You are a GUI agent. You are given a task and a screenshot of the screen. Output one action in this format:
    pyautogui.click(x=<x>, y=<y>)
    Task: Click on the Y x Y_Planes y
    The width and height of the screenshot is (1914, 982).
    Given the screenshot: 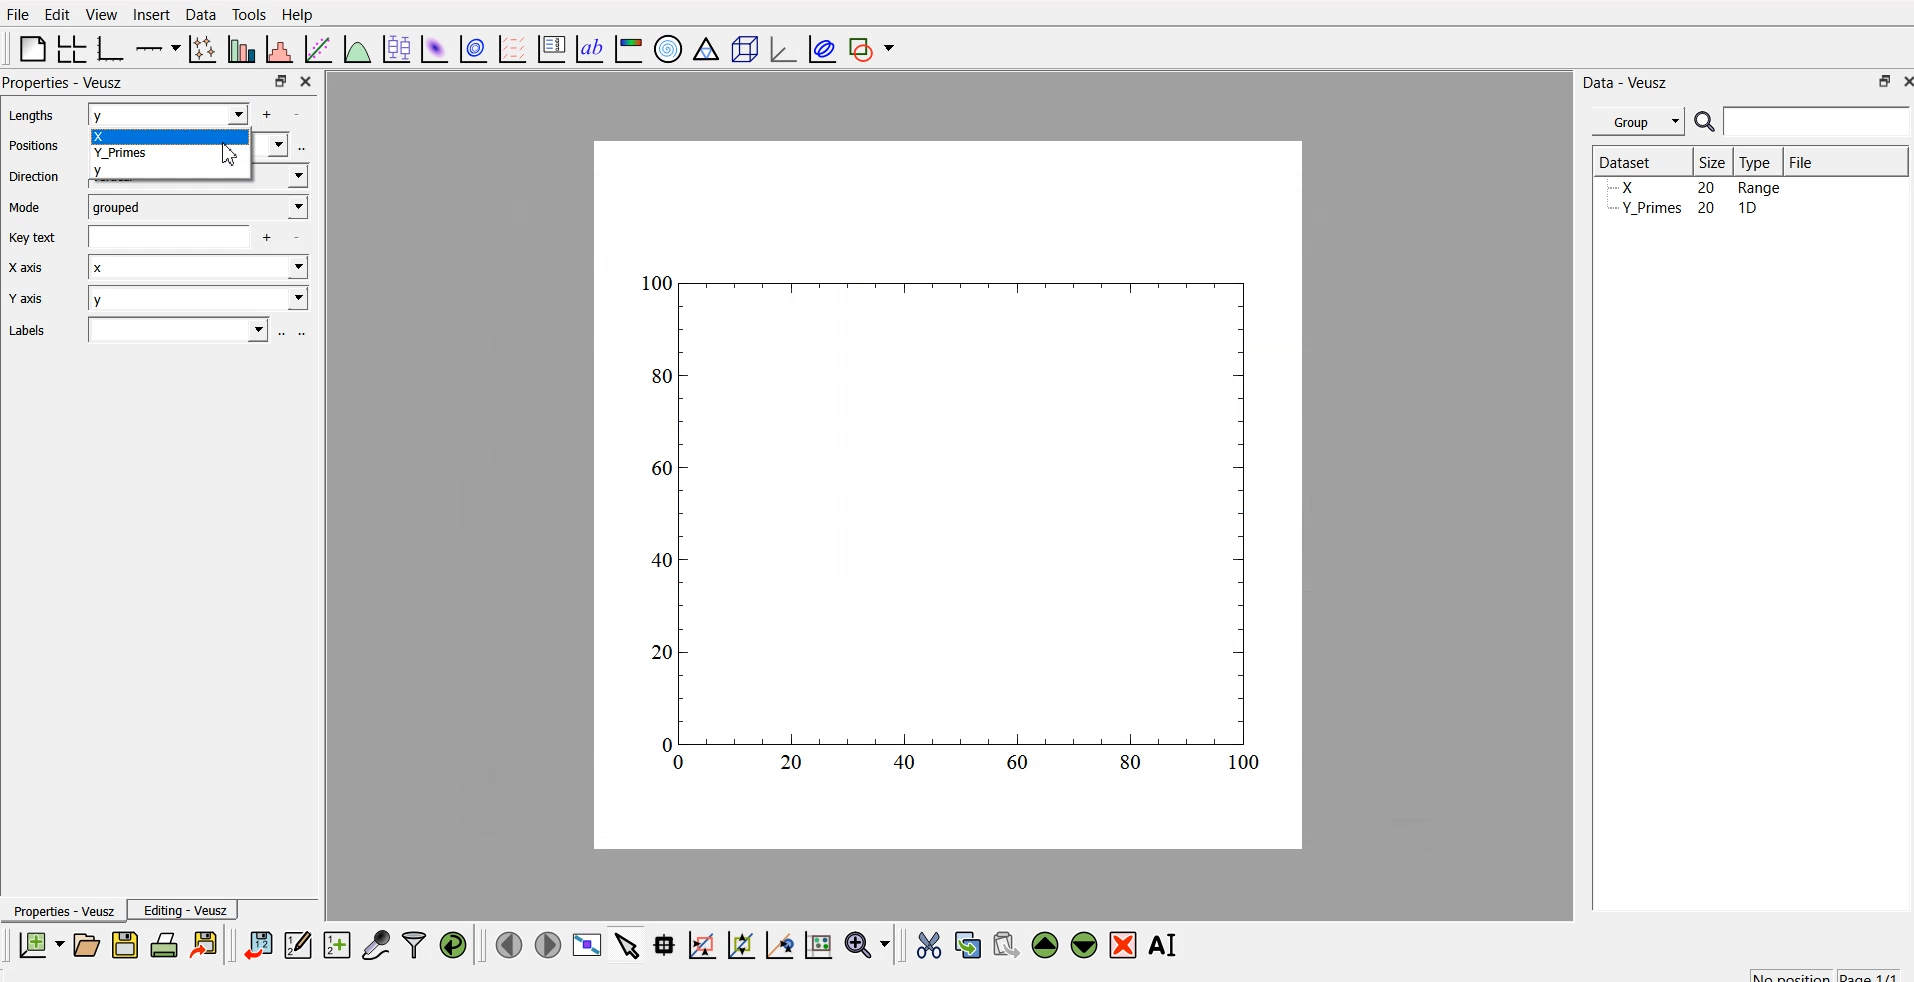 What is the action you would take?
    pyautogui.click(x=189, y=144)
    